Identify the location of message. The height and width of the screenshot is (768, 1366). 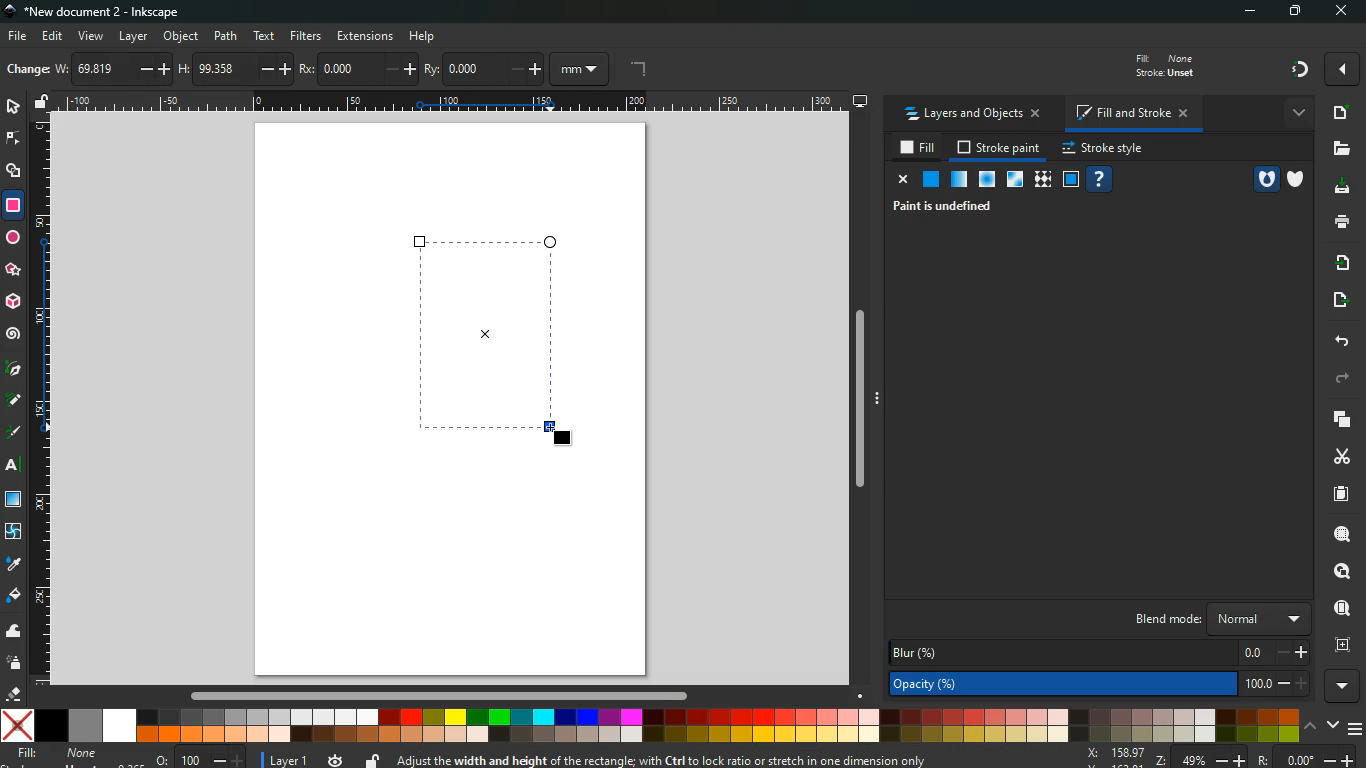
(737, 757).